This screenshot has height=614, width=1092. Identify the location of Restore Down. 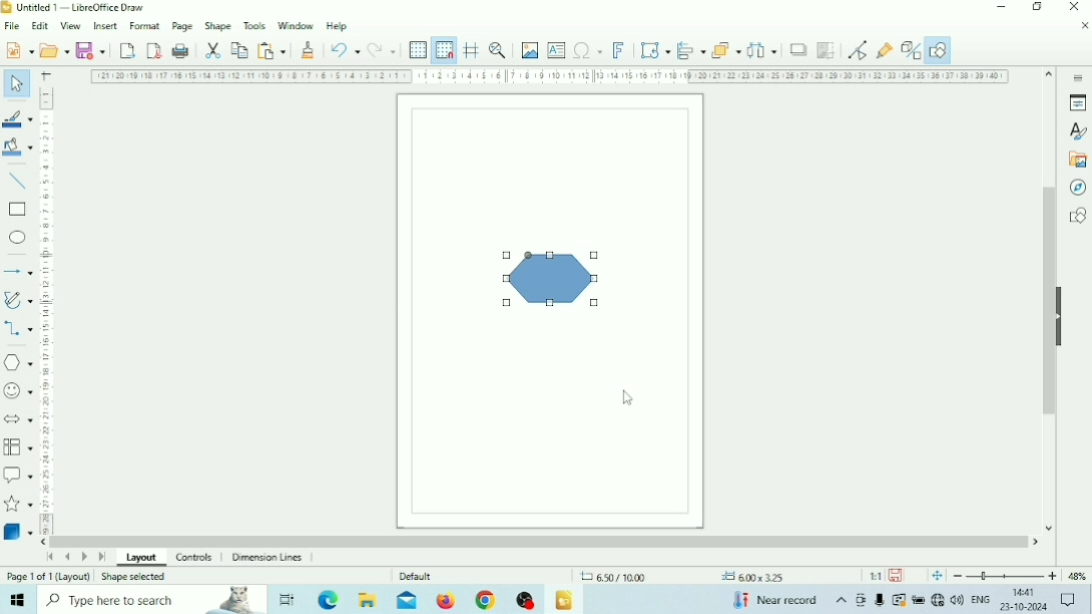
(1037, 7).